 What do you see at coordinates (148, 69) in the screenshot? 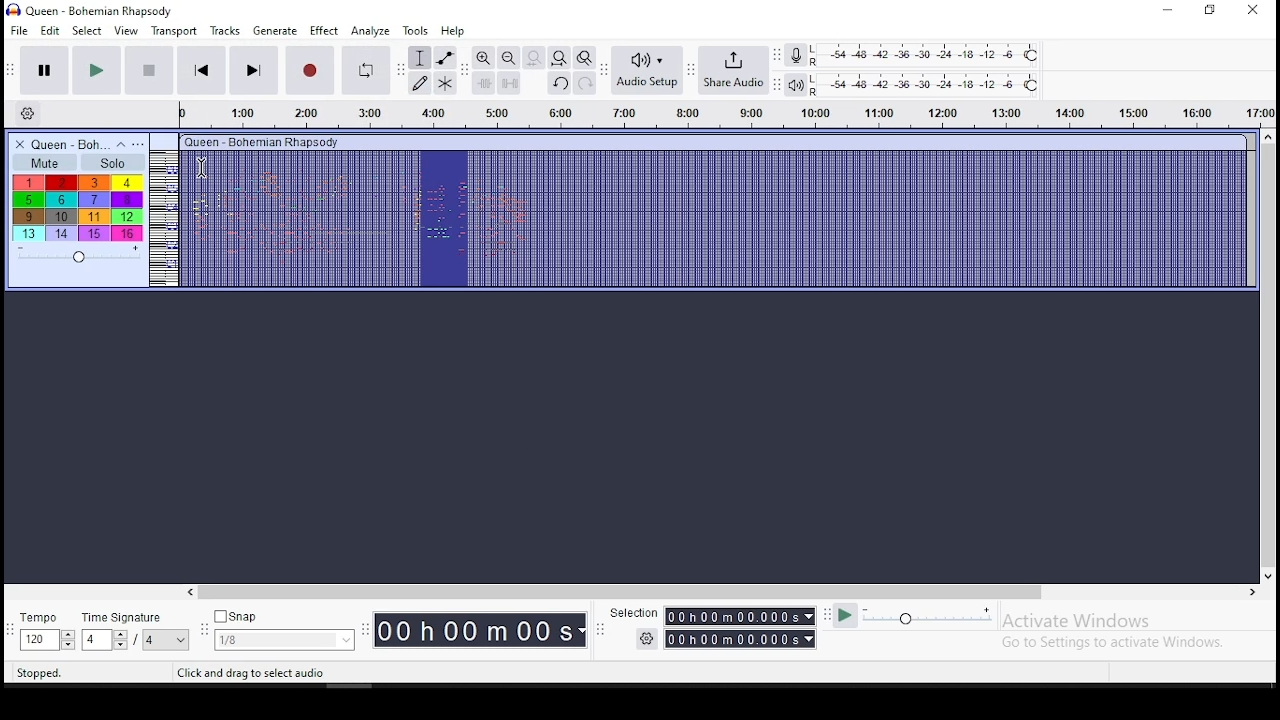
I see `stop` at bounding box center [148, 69].